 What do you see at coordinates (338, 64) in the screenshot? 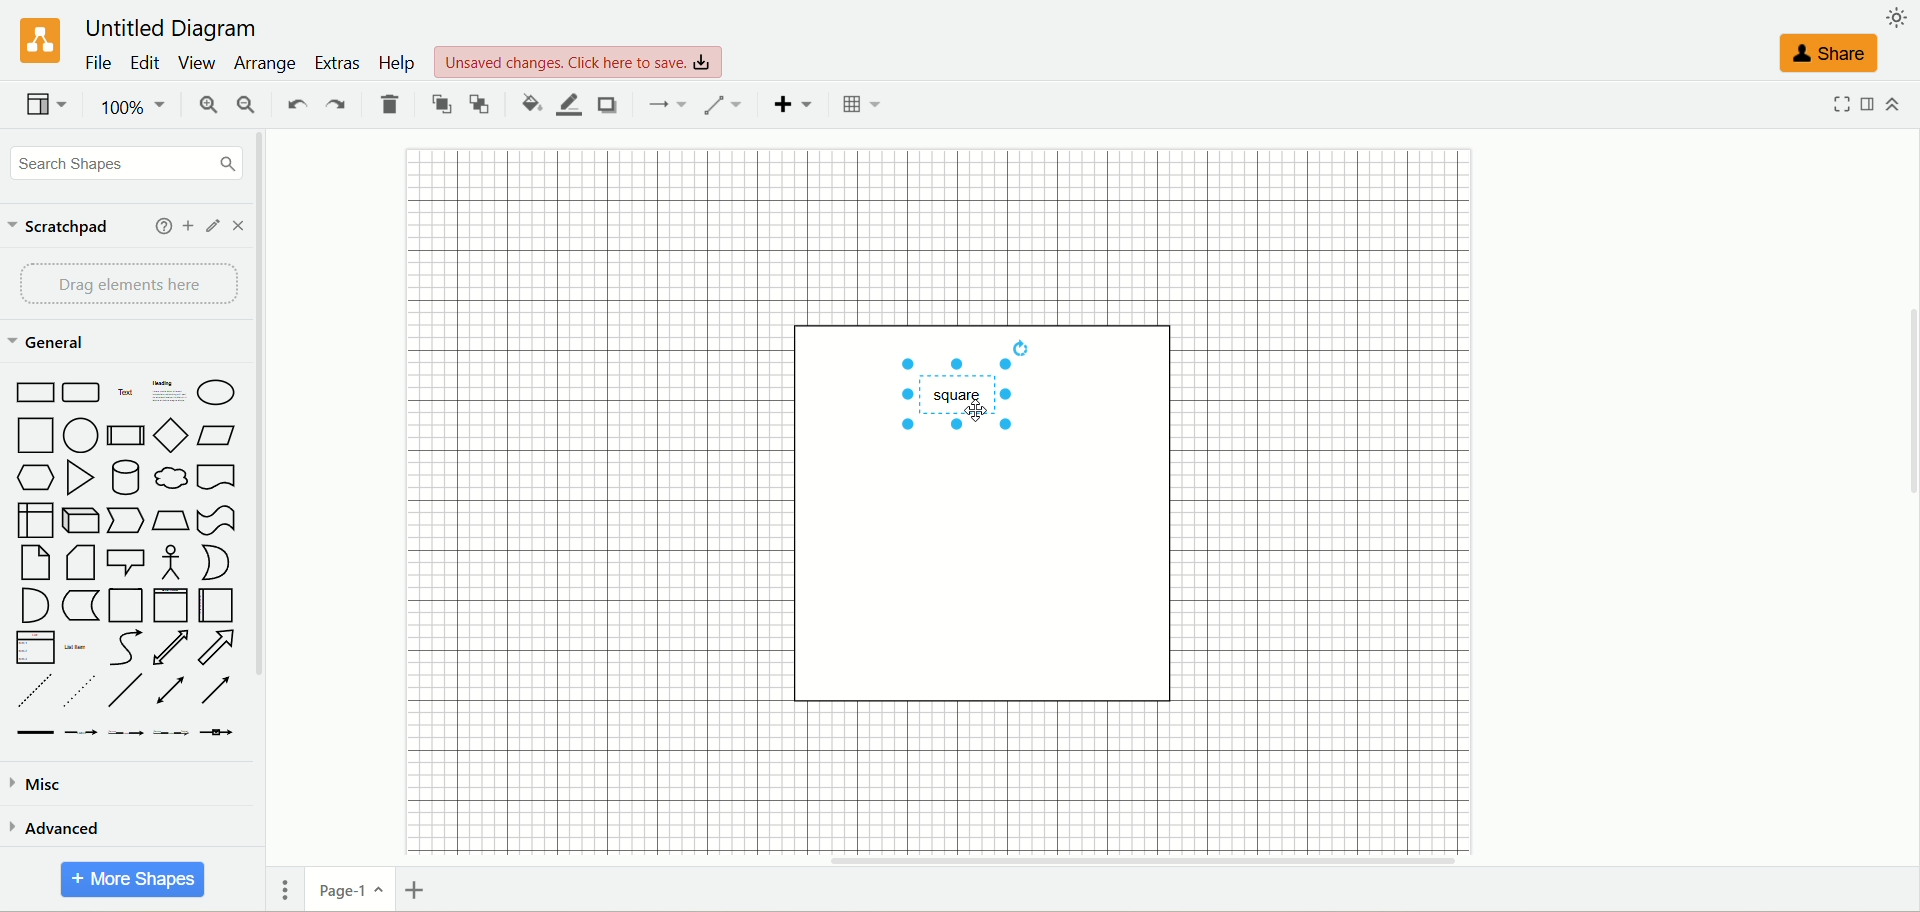
I see `extras` at bounding box center [338, 64].